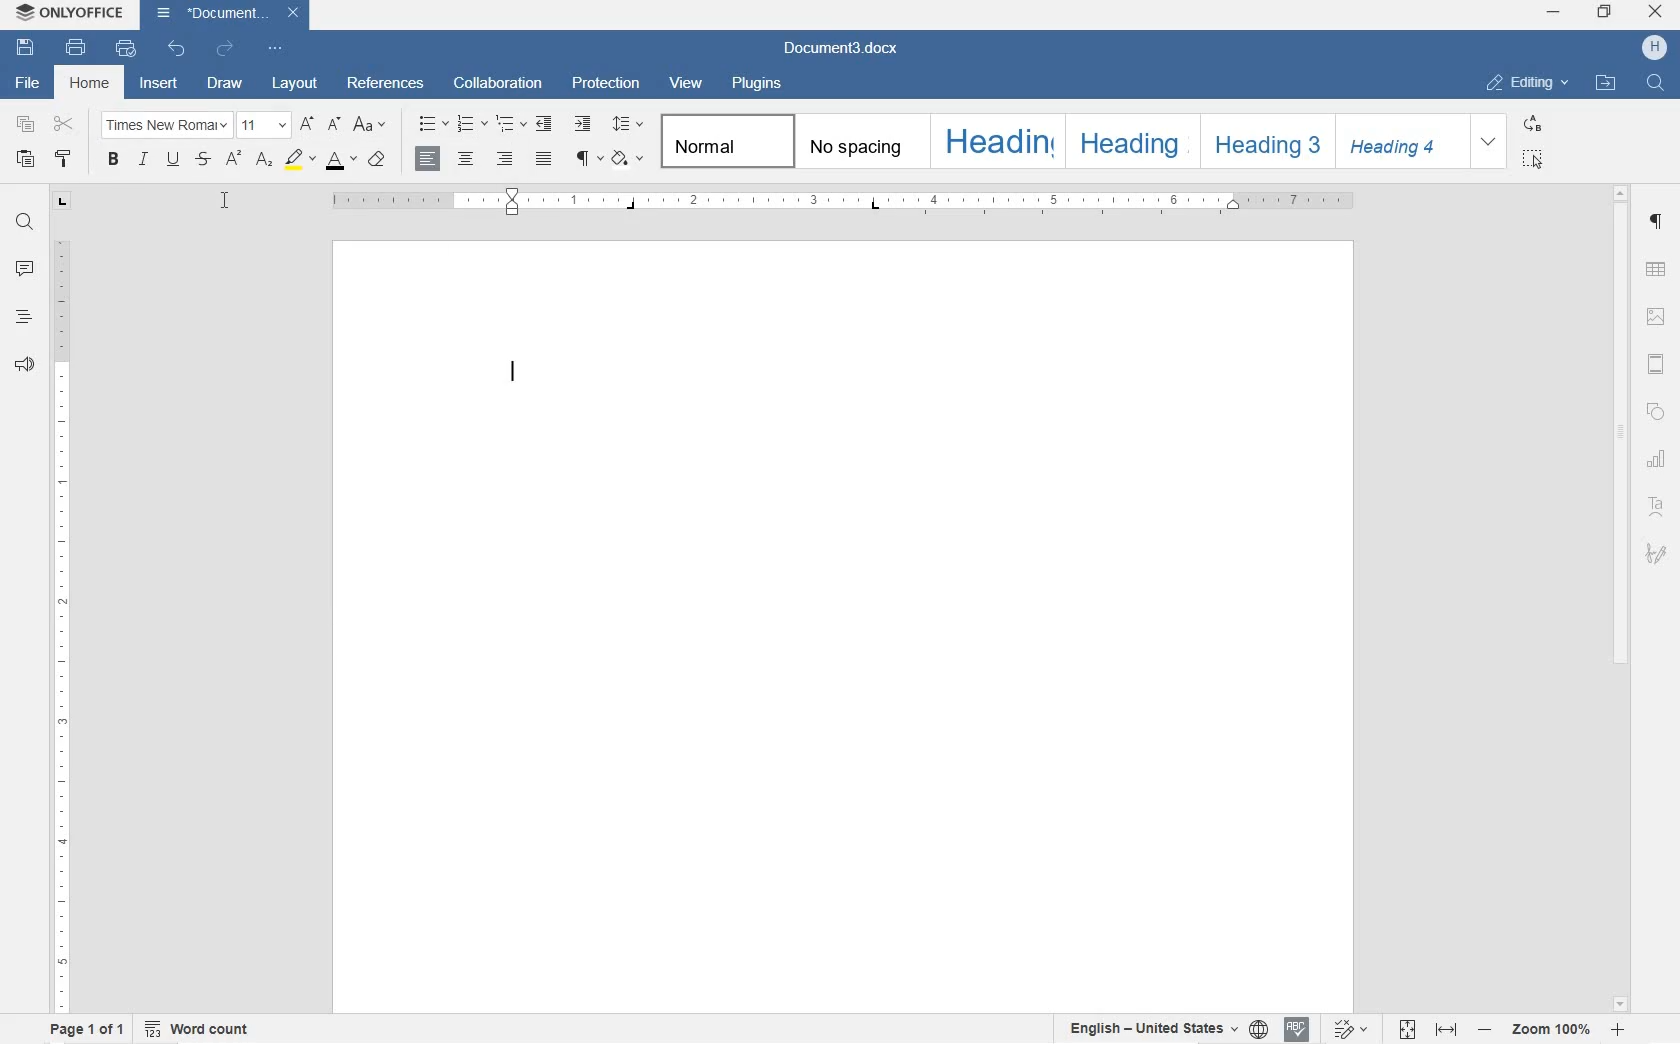  Describe the element at coordinates (24, 160) in the screenshot. I see `PASTE` at that location.